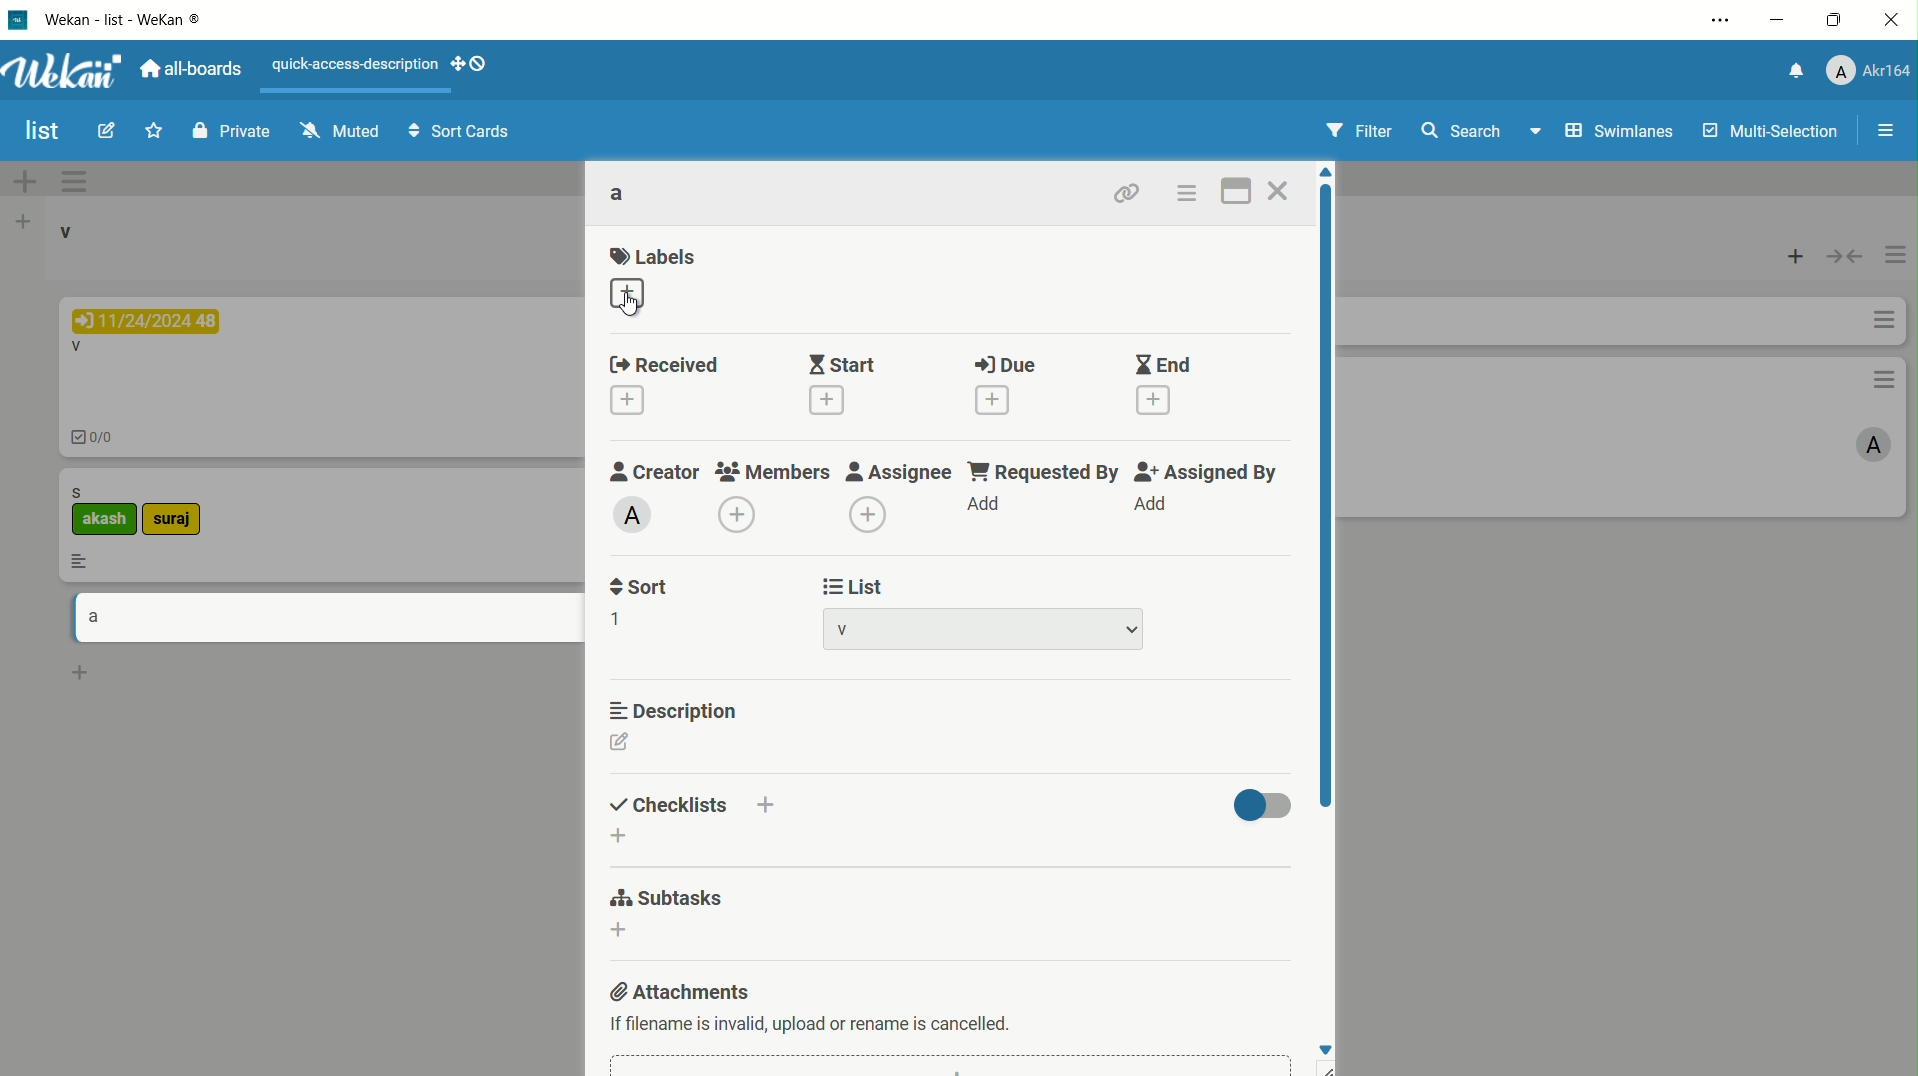 The height and width of the screenshot is (1076, 1918). I want to click on add checklist, so click(620, 836).